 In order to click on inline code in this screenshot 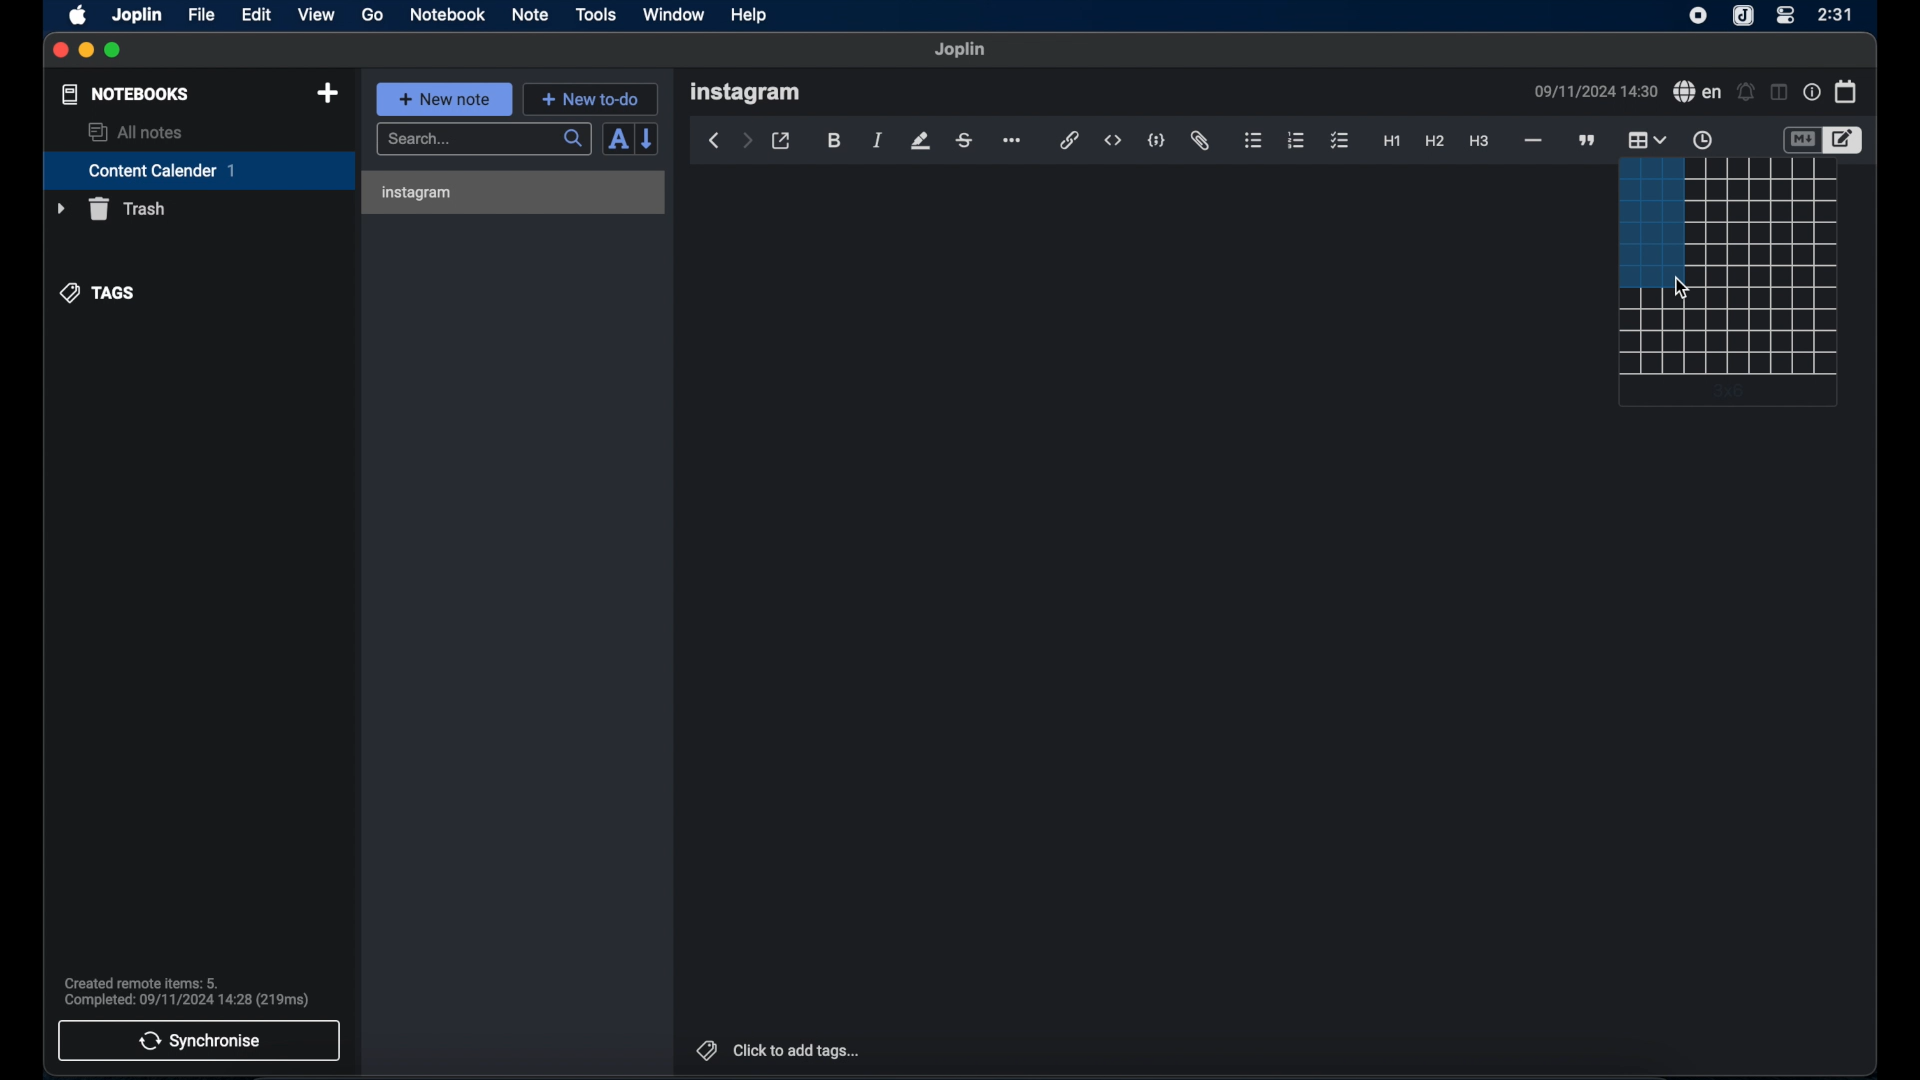, I will do `click(1113, 141)`.